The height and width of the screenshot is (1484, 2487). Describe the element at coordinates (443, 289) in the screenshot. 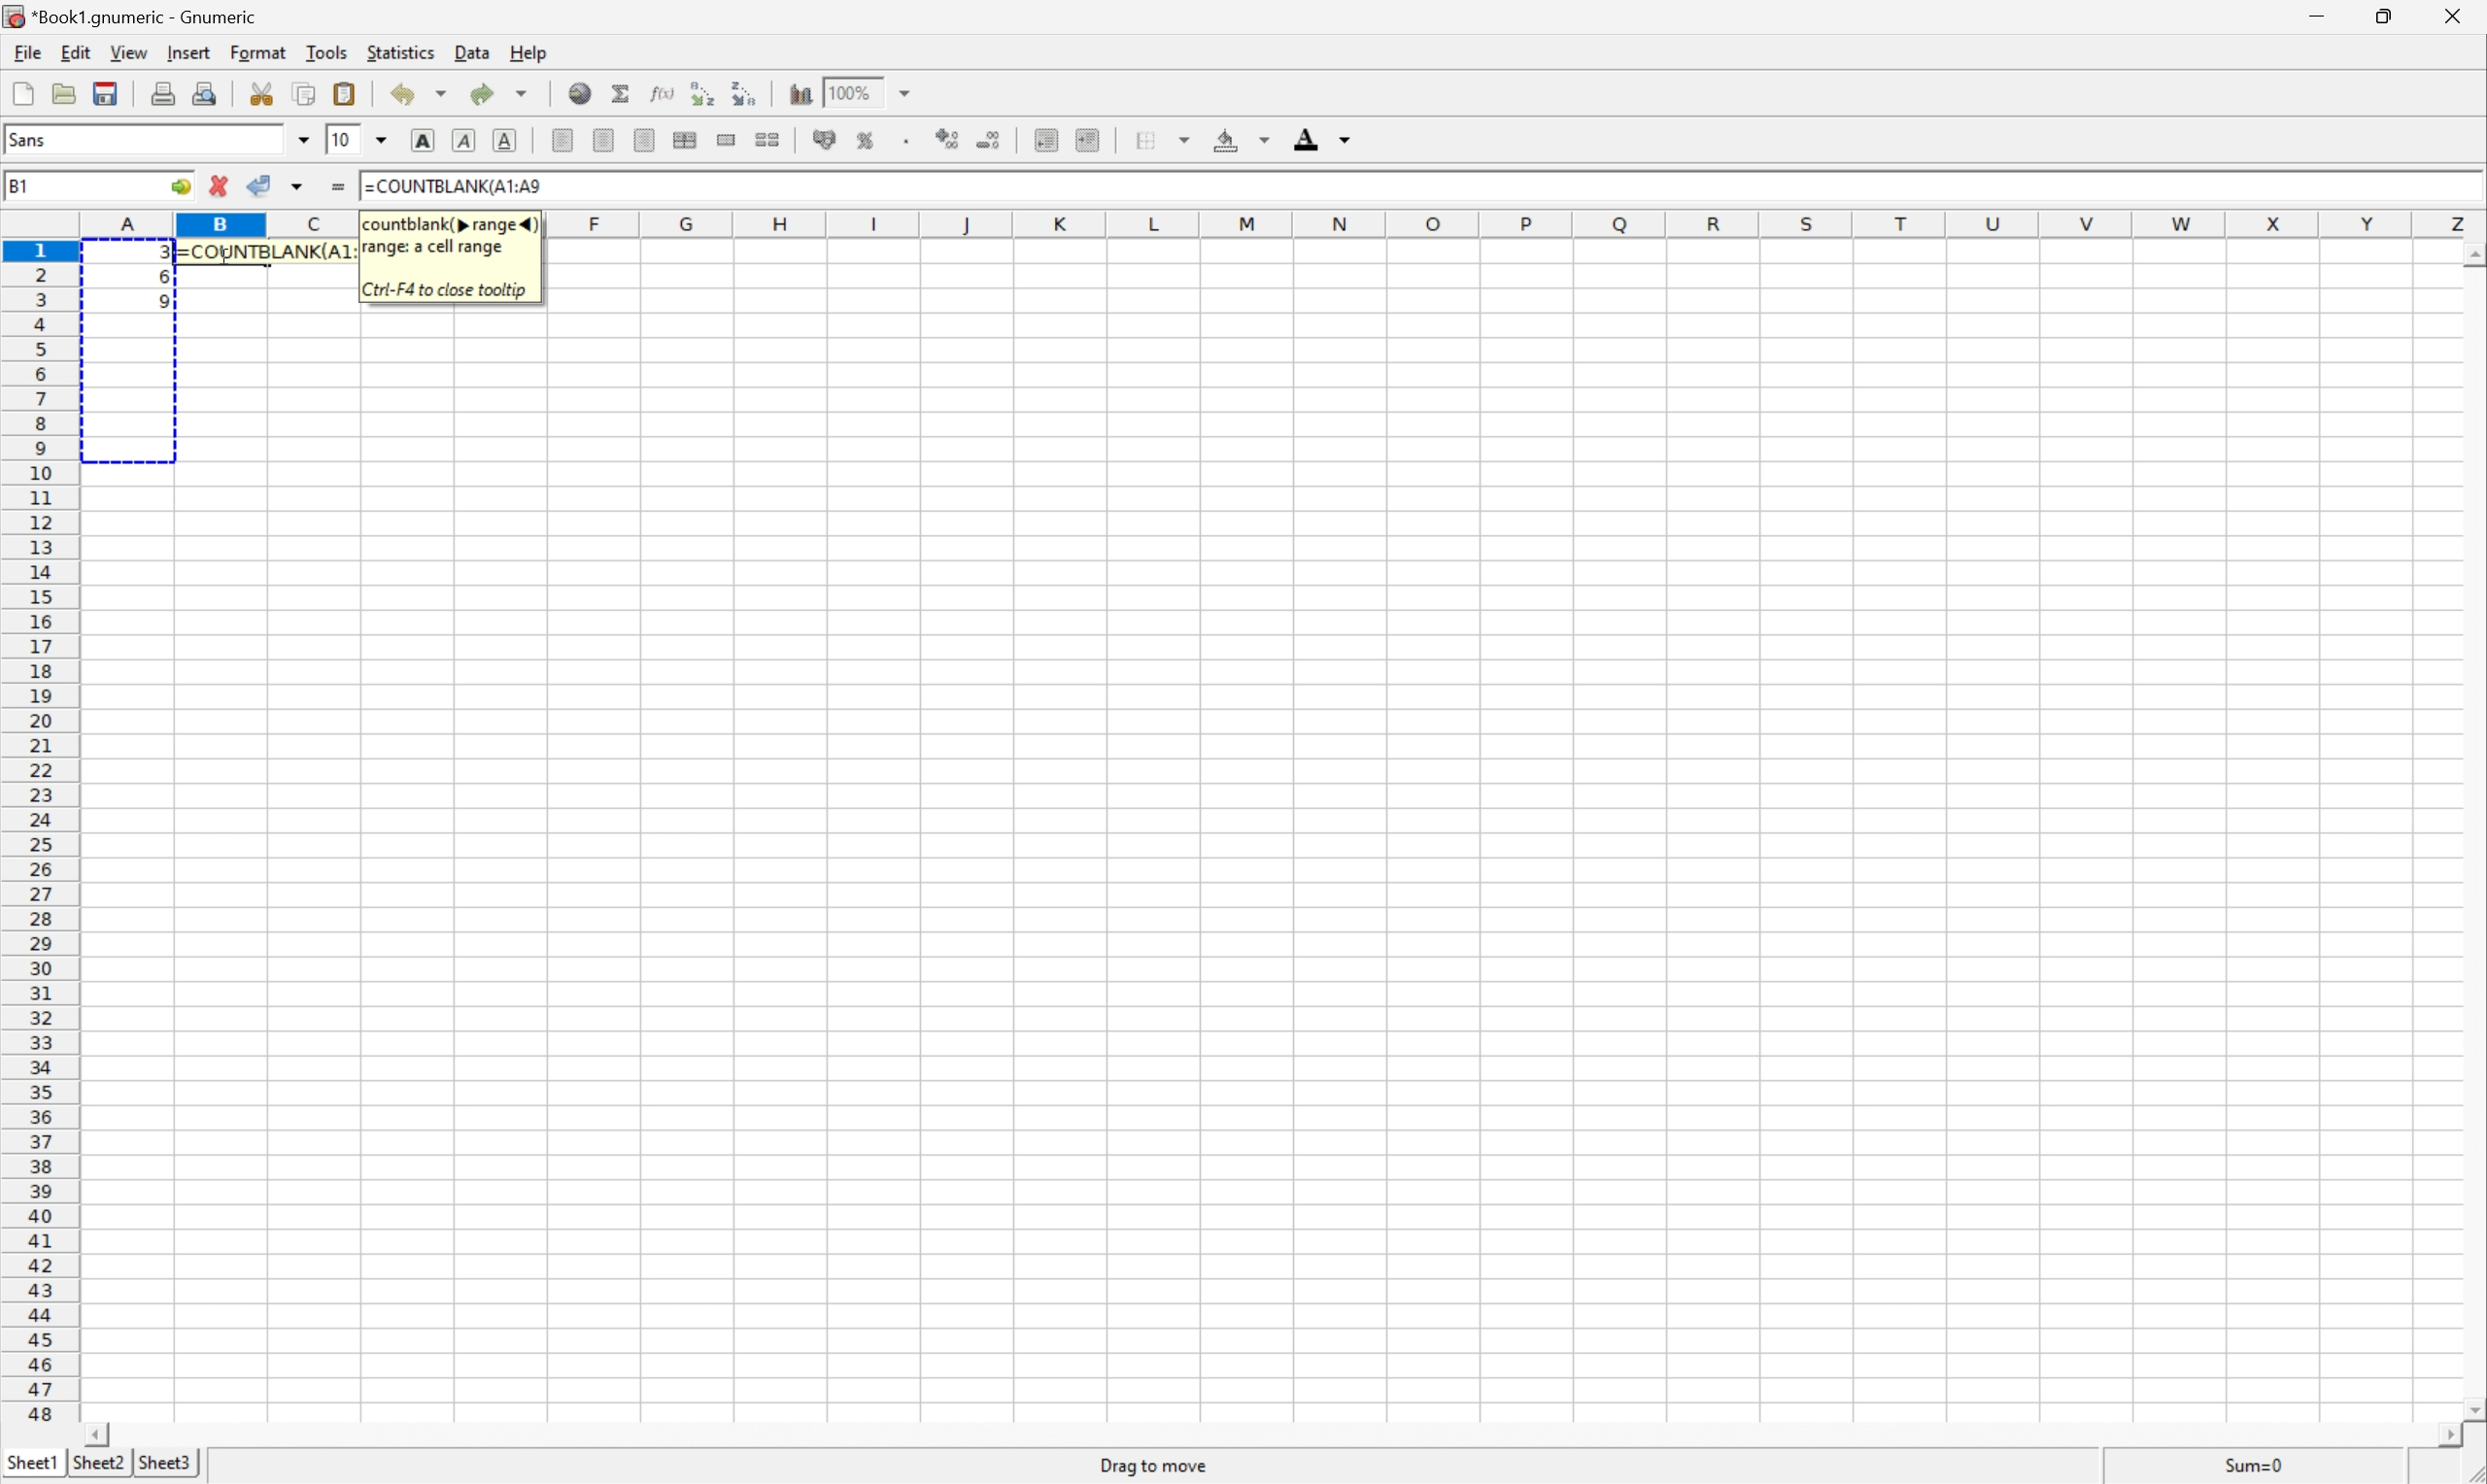

I see `Ctrl+F4 to close tooltip` at that location.